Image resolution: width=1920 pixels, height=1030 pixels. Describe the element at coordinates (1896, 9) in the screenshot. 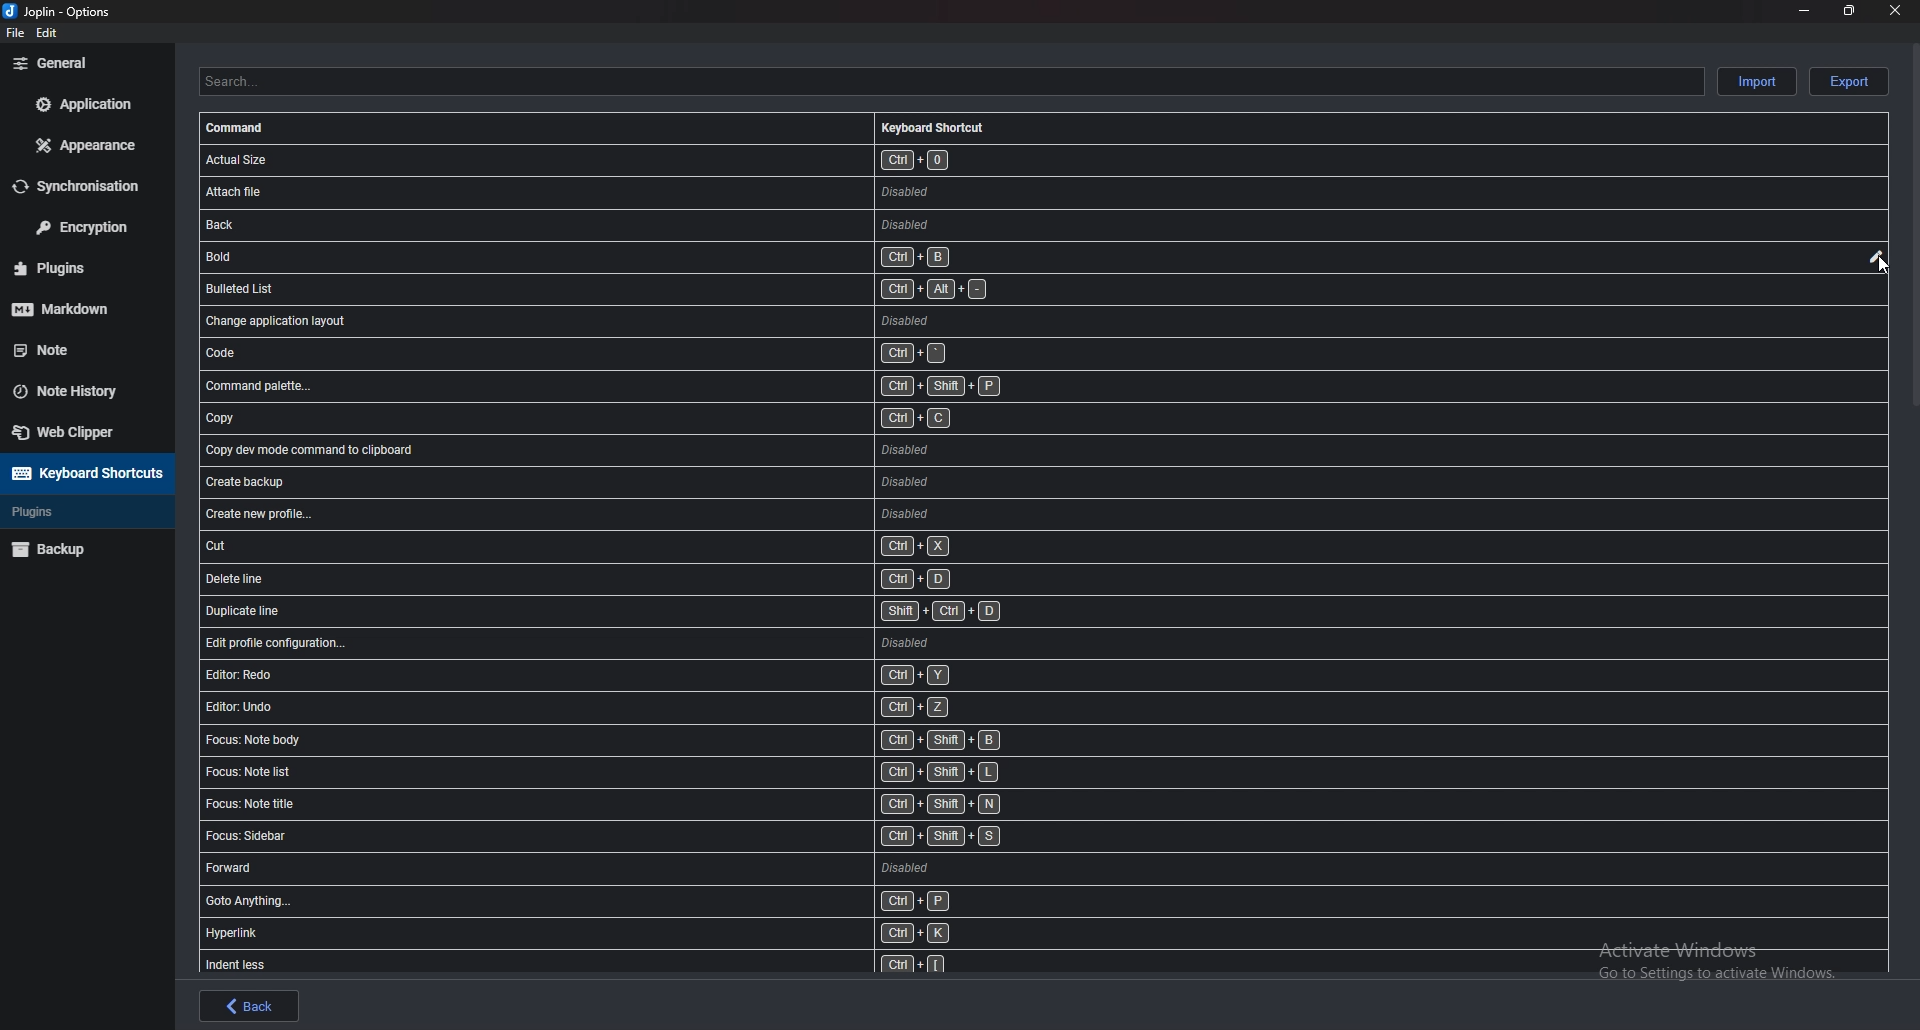

I see `close` at that location.